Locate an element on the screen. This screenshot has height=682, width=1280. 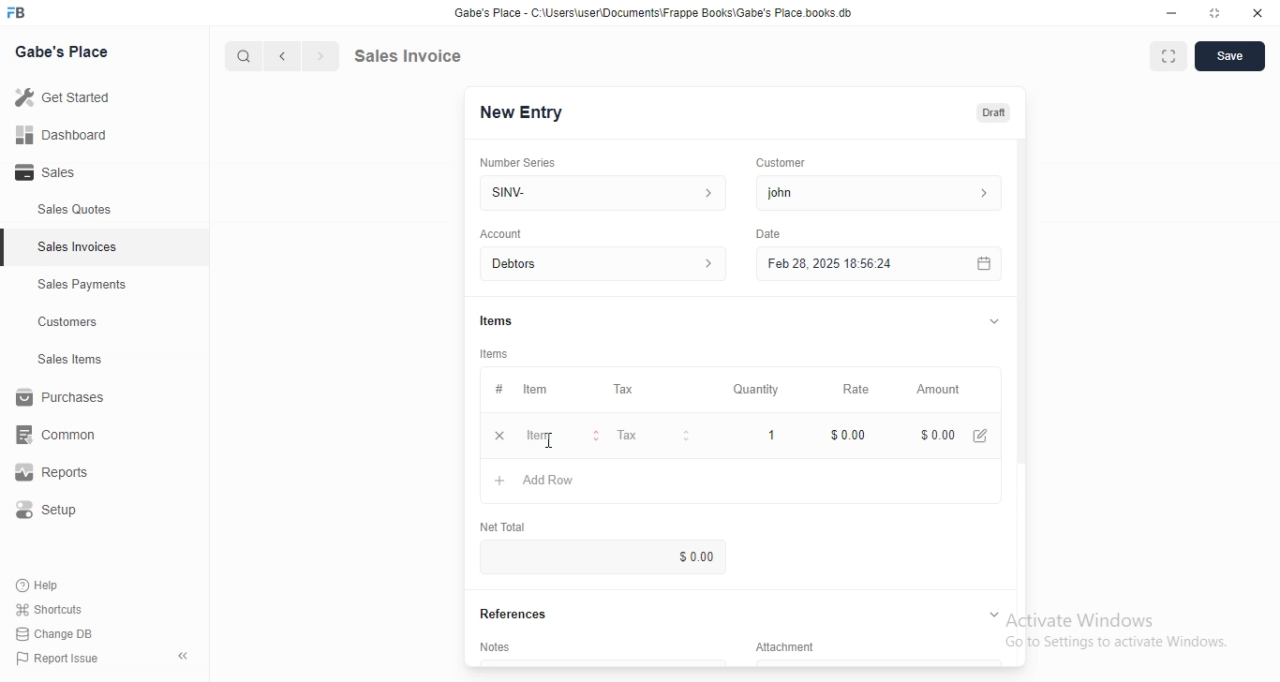
cursor is located at coordinates (234, 56).